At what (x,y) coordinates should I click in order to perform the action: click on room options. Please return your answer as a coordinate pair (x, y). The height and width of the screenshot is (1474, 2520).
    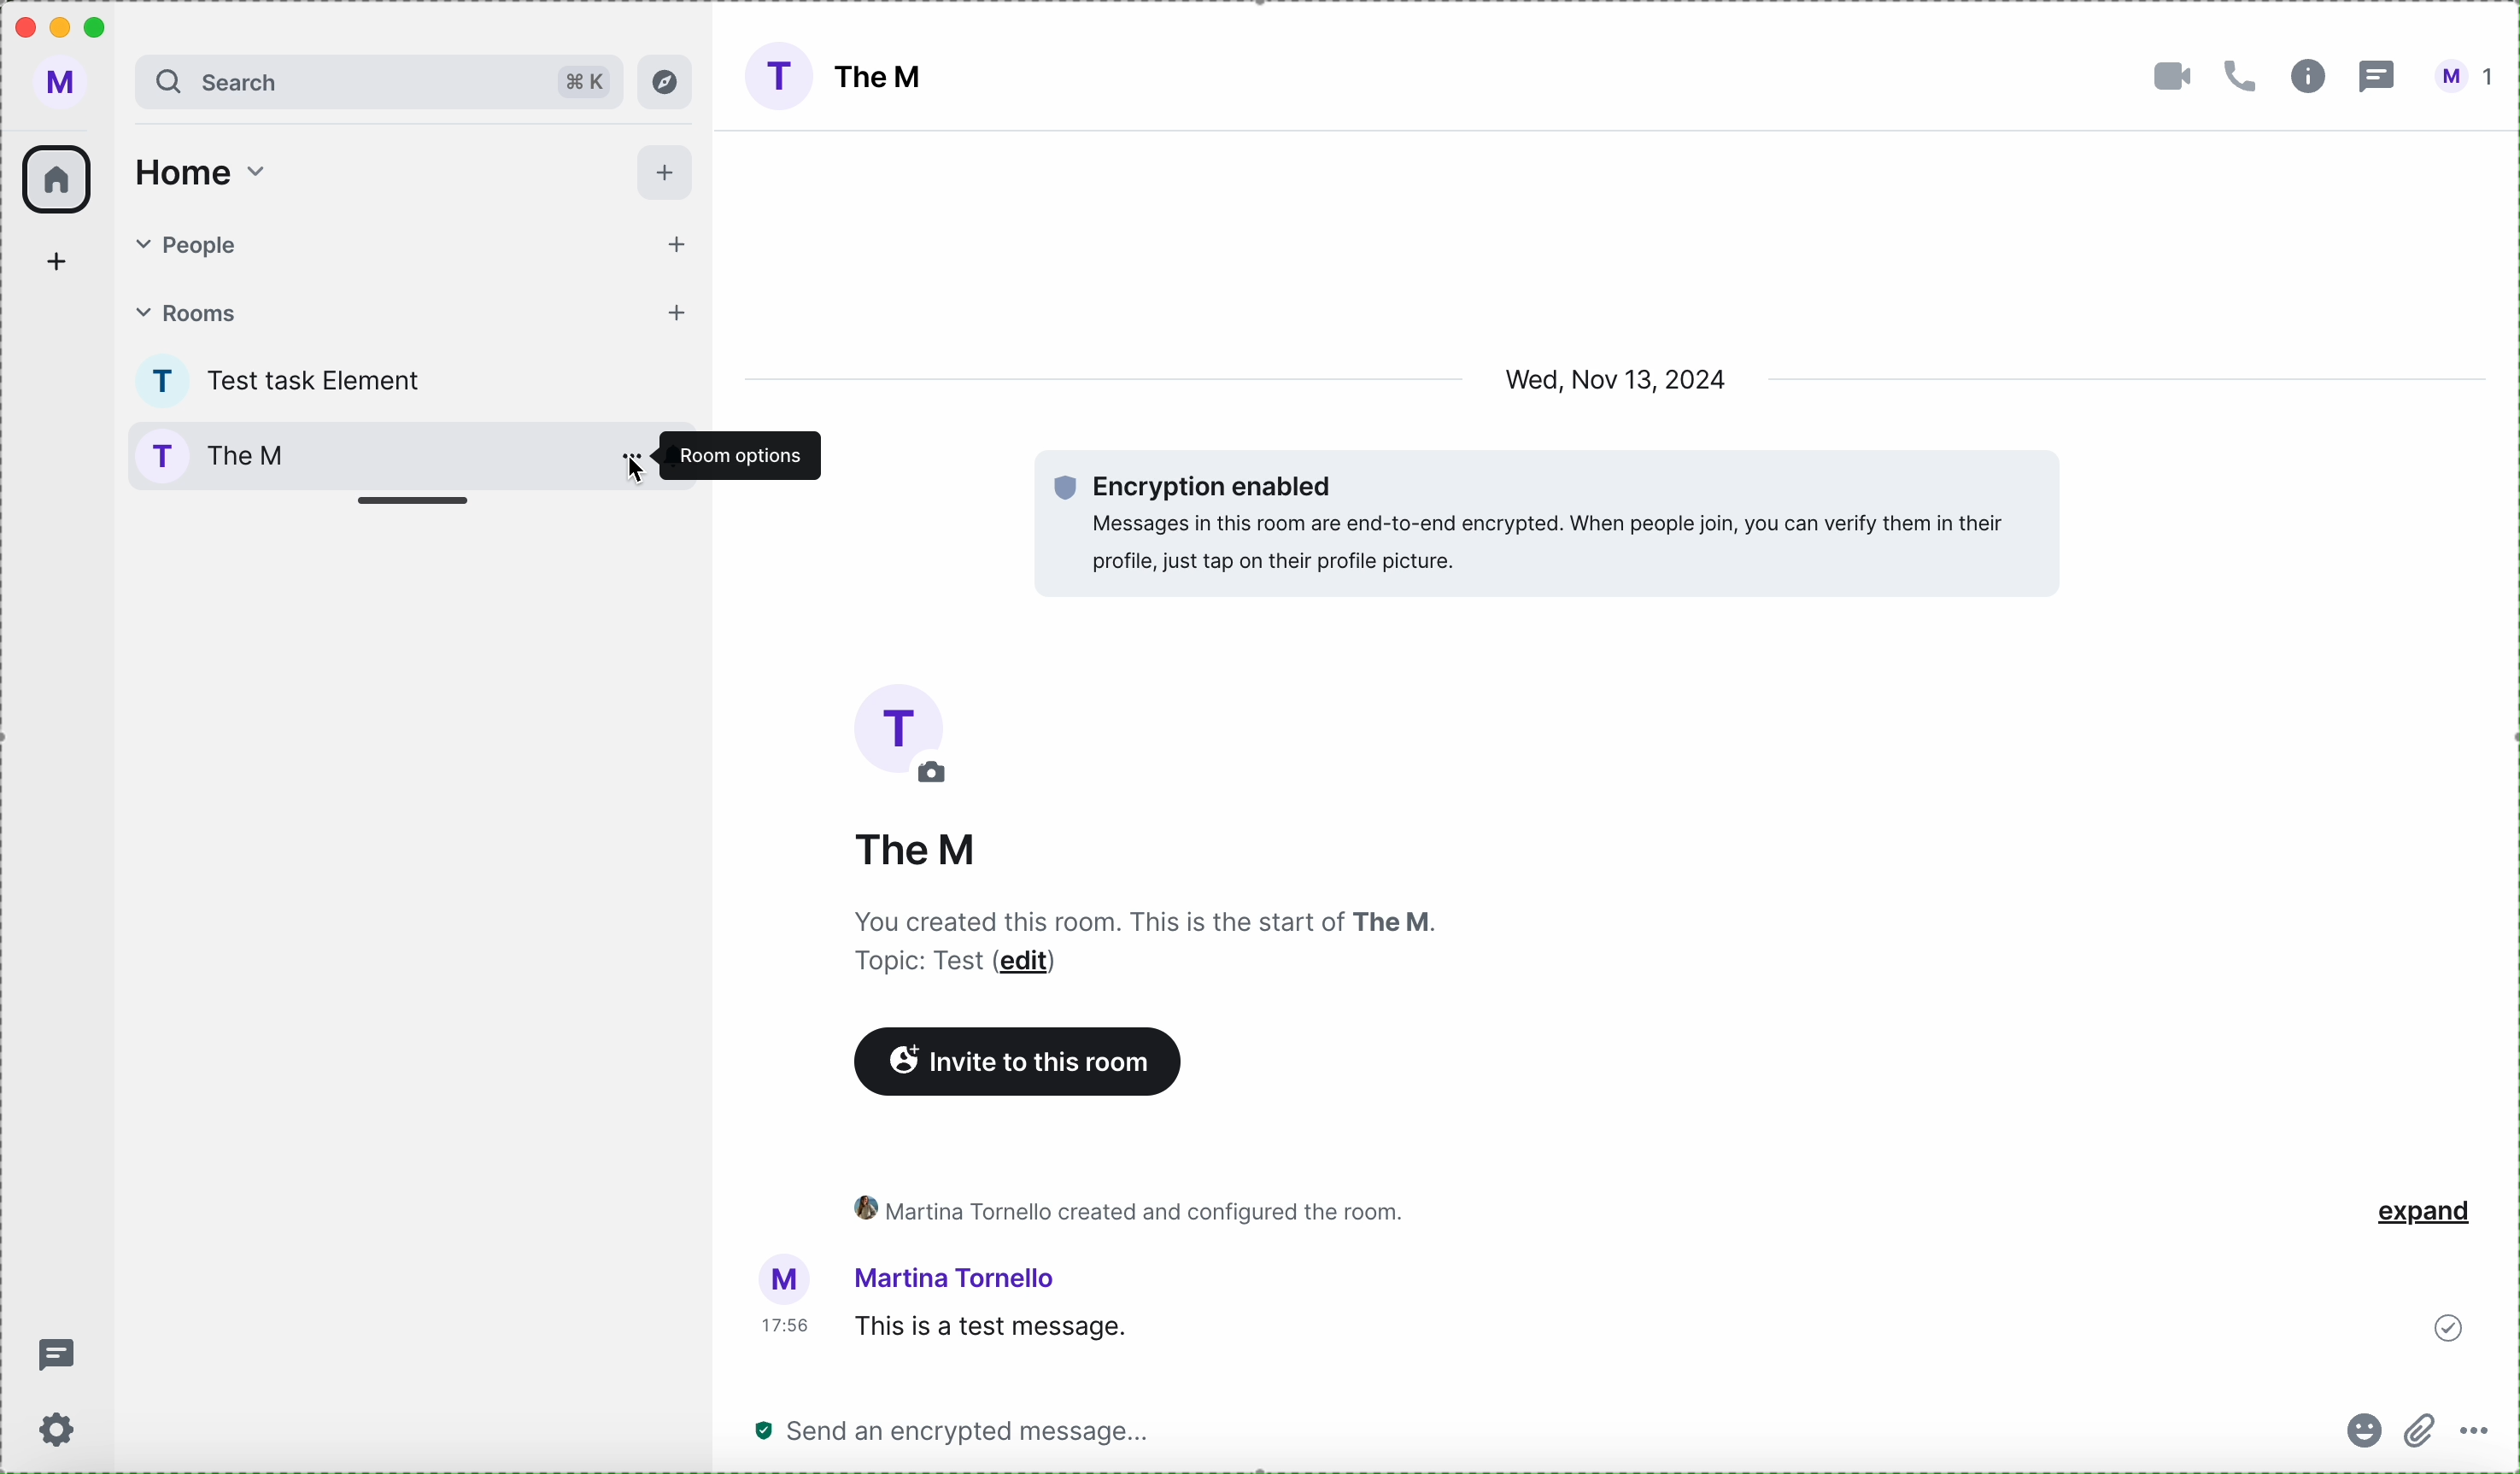
    Looking at the image, I should click on (367, 453).